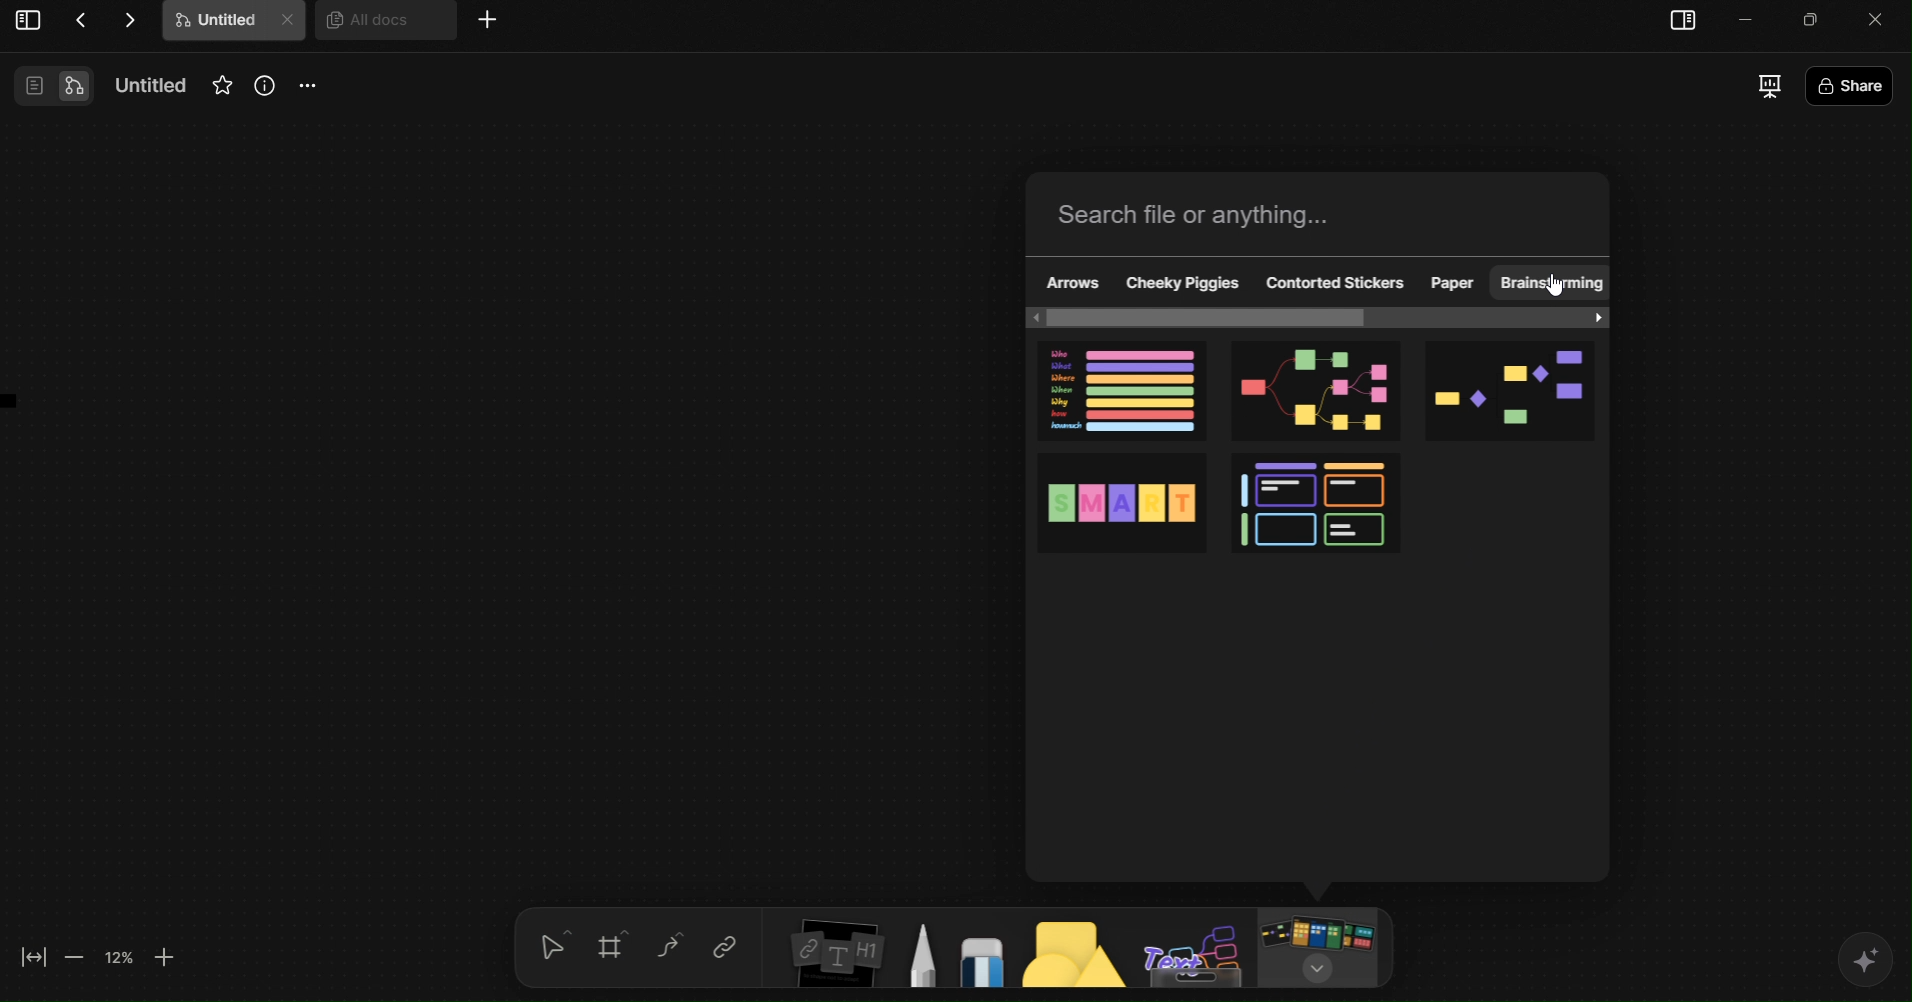 This screenshot has height=1002, width=1912. I want to click on AI, so click(1868, 963).